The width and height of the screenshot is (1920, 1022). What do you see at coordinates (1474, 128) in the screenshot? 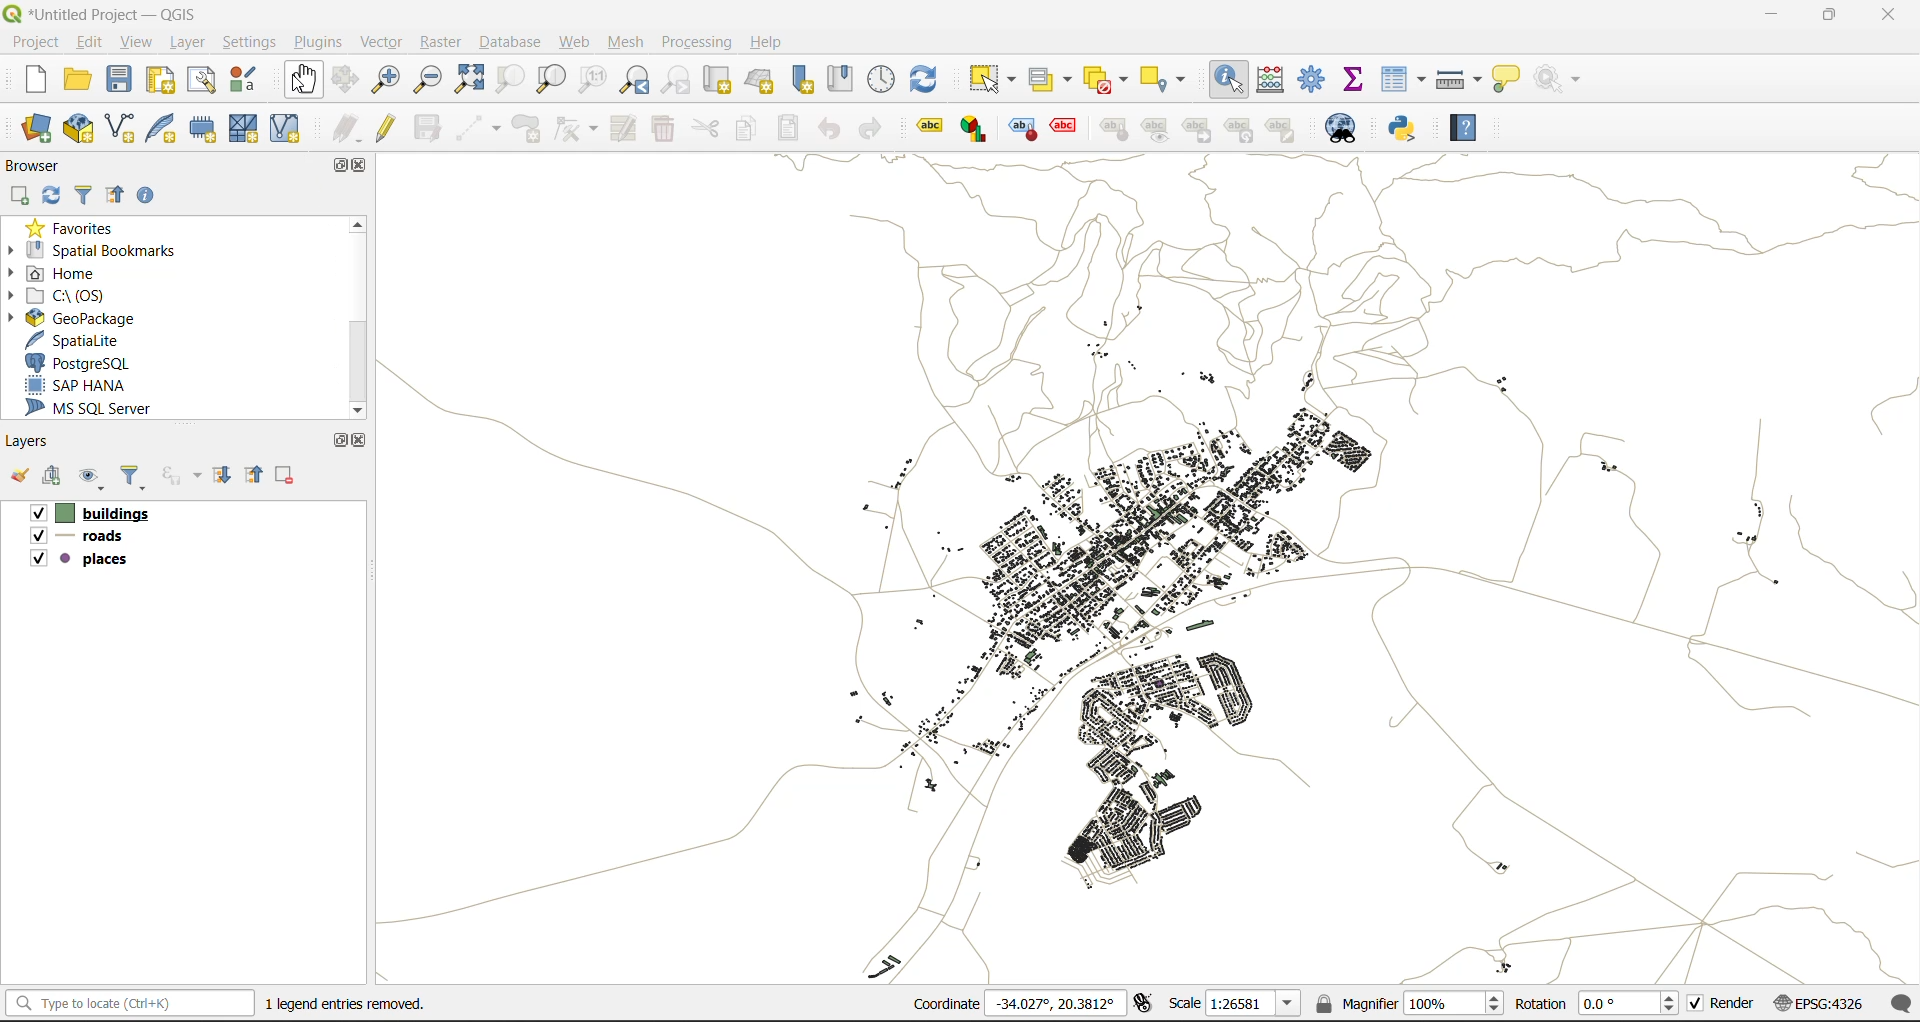
I see `help` at bounding box center [1474, 128].